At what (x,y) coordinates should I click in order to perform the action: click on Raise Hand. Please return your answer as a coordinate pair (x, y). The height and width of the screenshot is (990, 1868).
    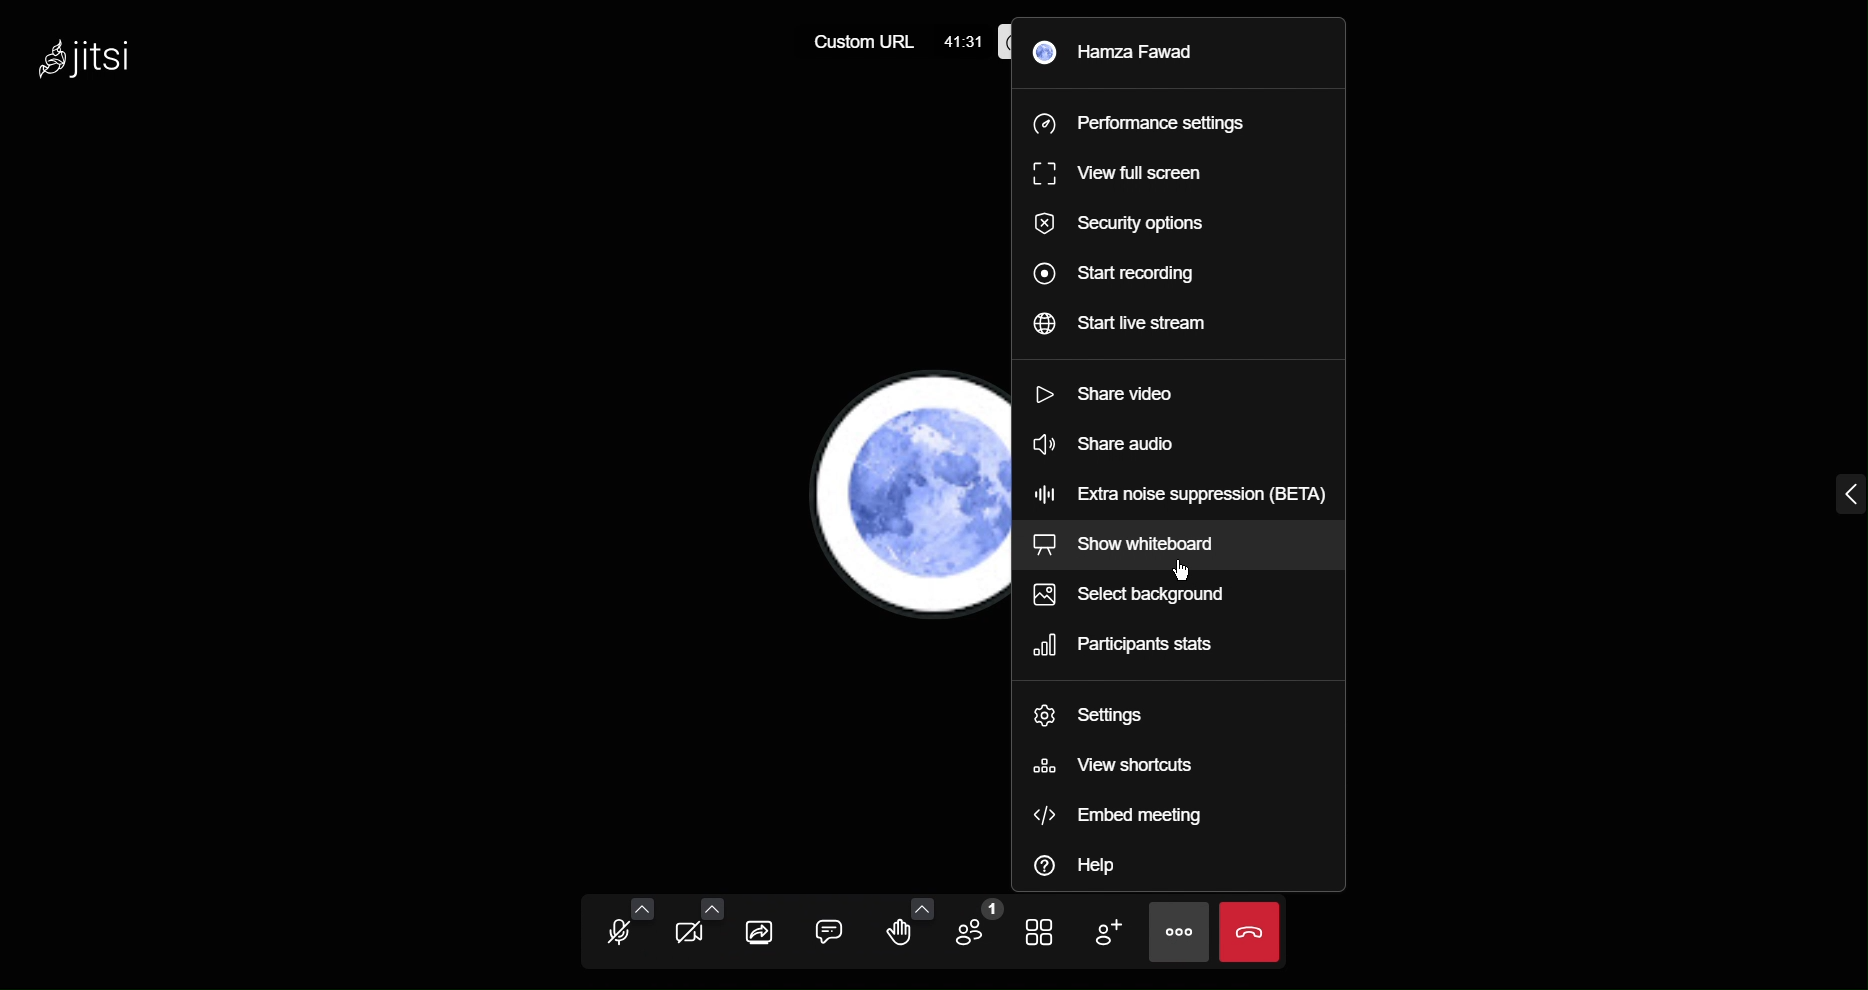
    Looking at the image, I should click on (904, 928).